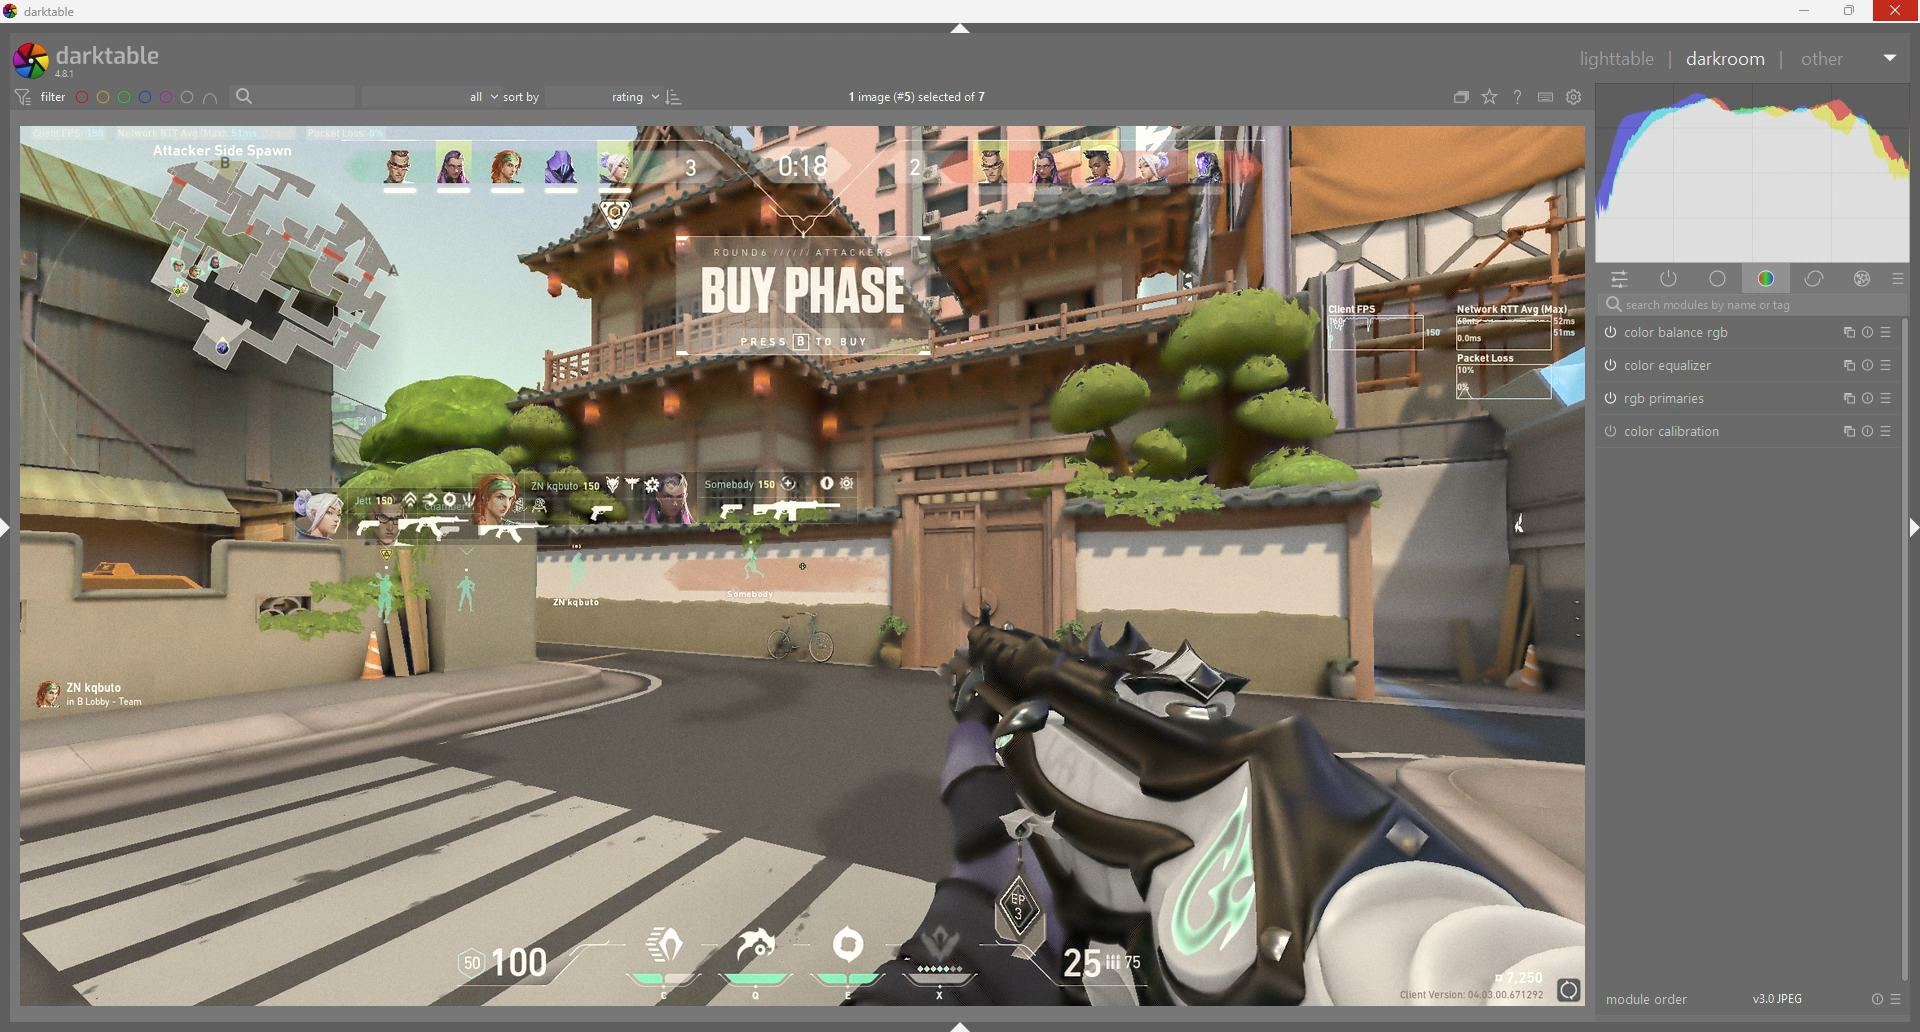 The width and height of the screenshot is (1920, 1032). What do you see at coordinates (1865, 366) in the screenshot?
I see `reset` at bounding box center [1865, 366].